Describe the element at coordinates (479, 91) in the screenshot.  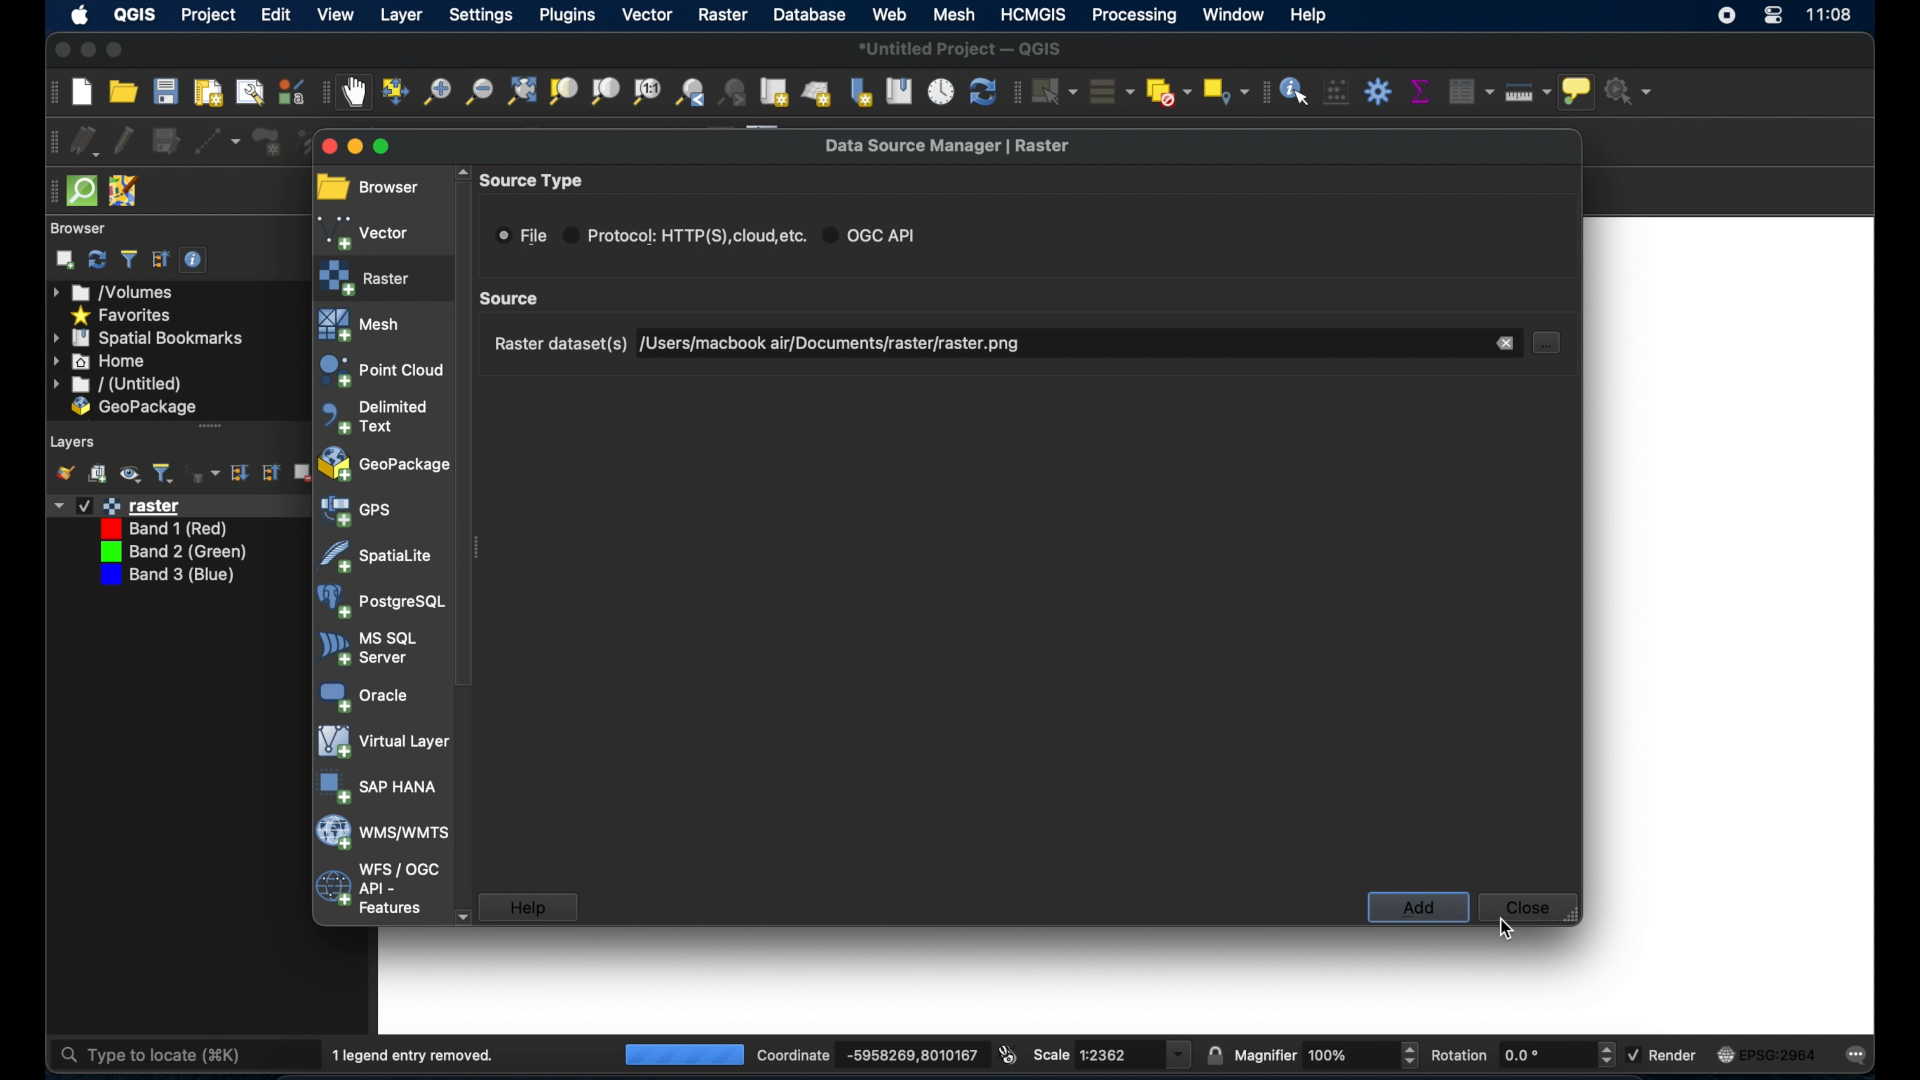
I see `zoom out` at that location.